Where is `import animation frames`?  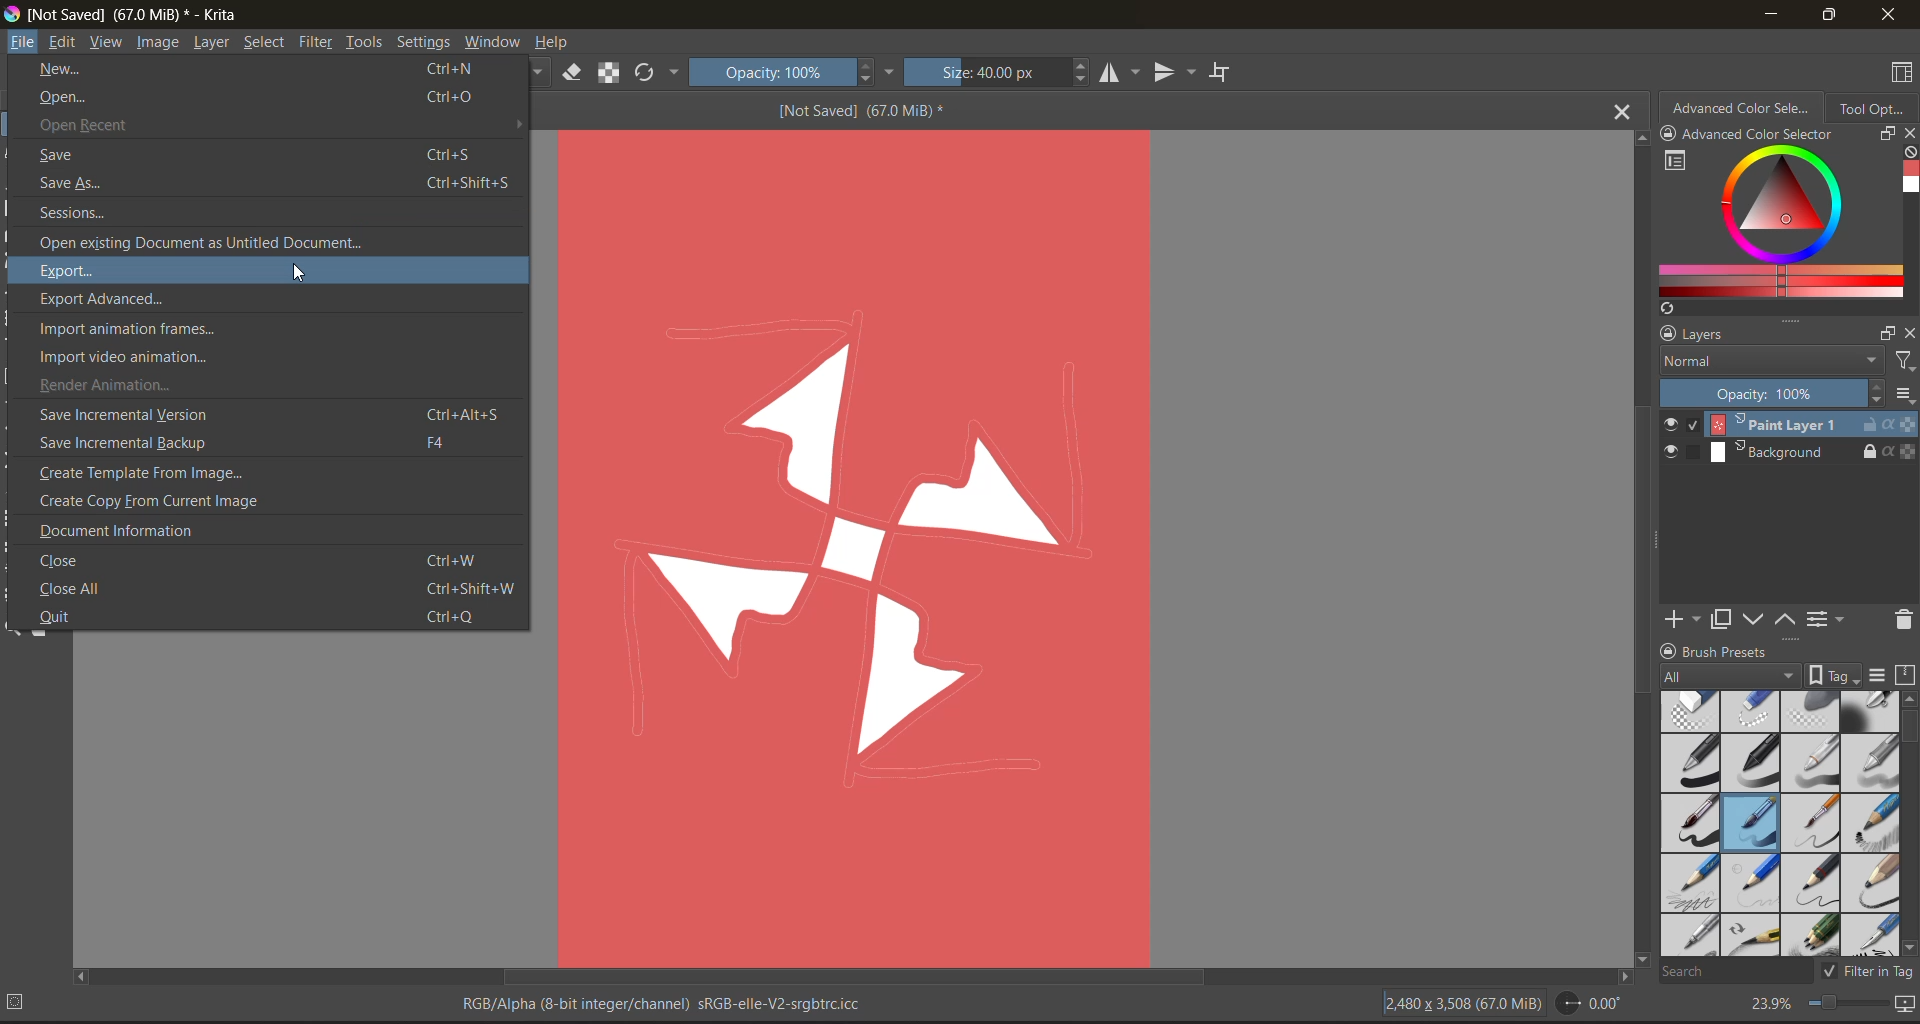 import animation frames is located at coordinates (201, 328).